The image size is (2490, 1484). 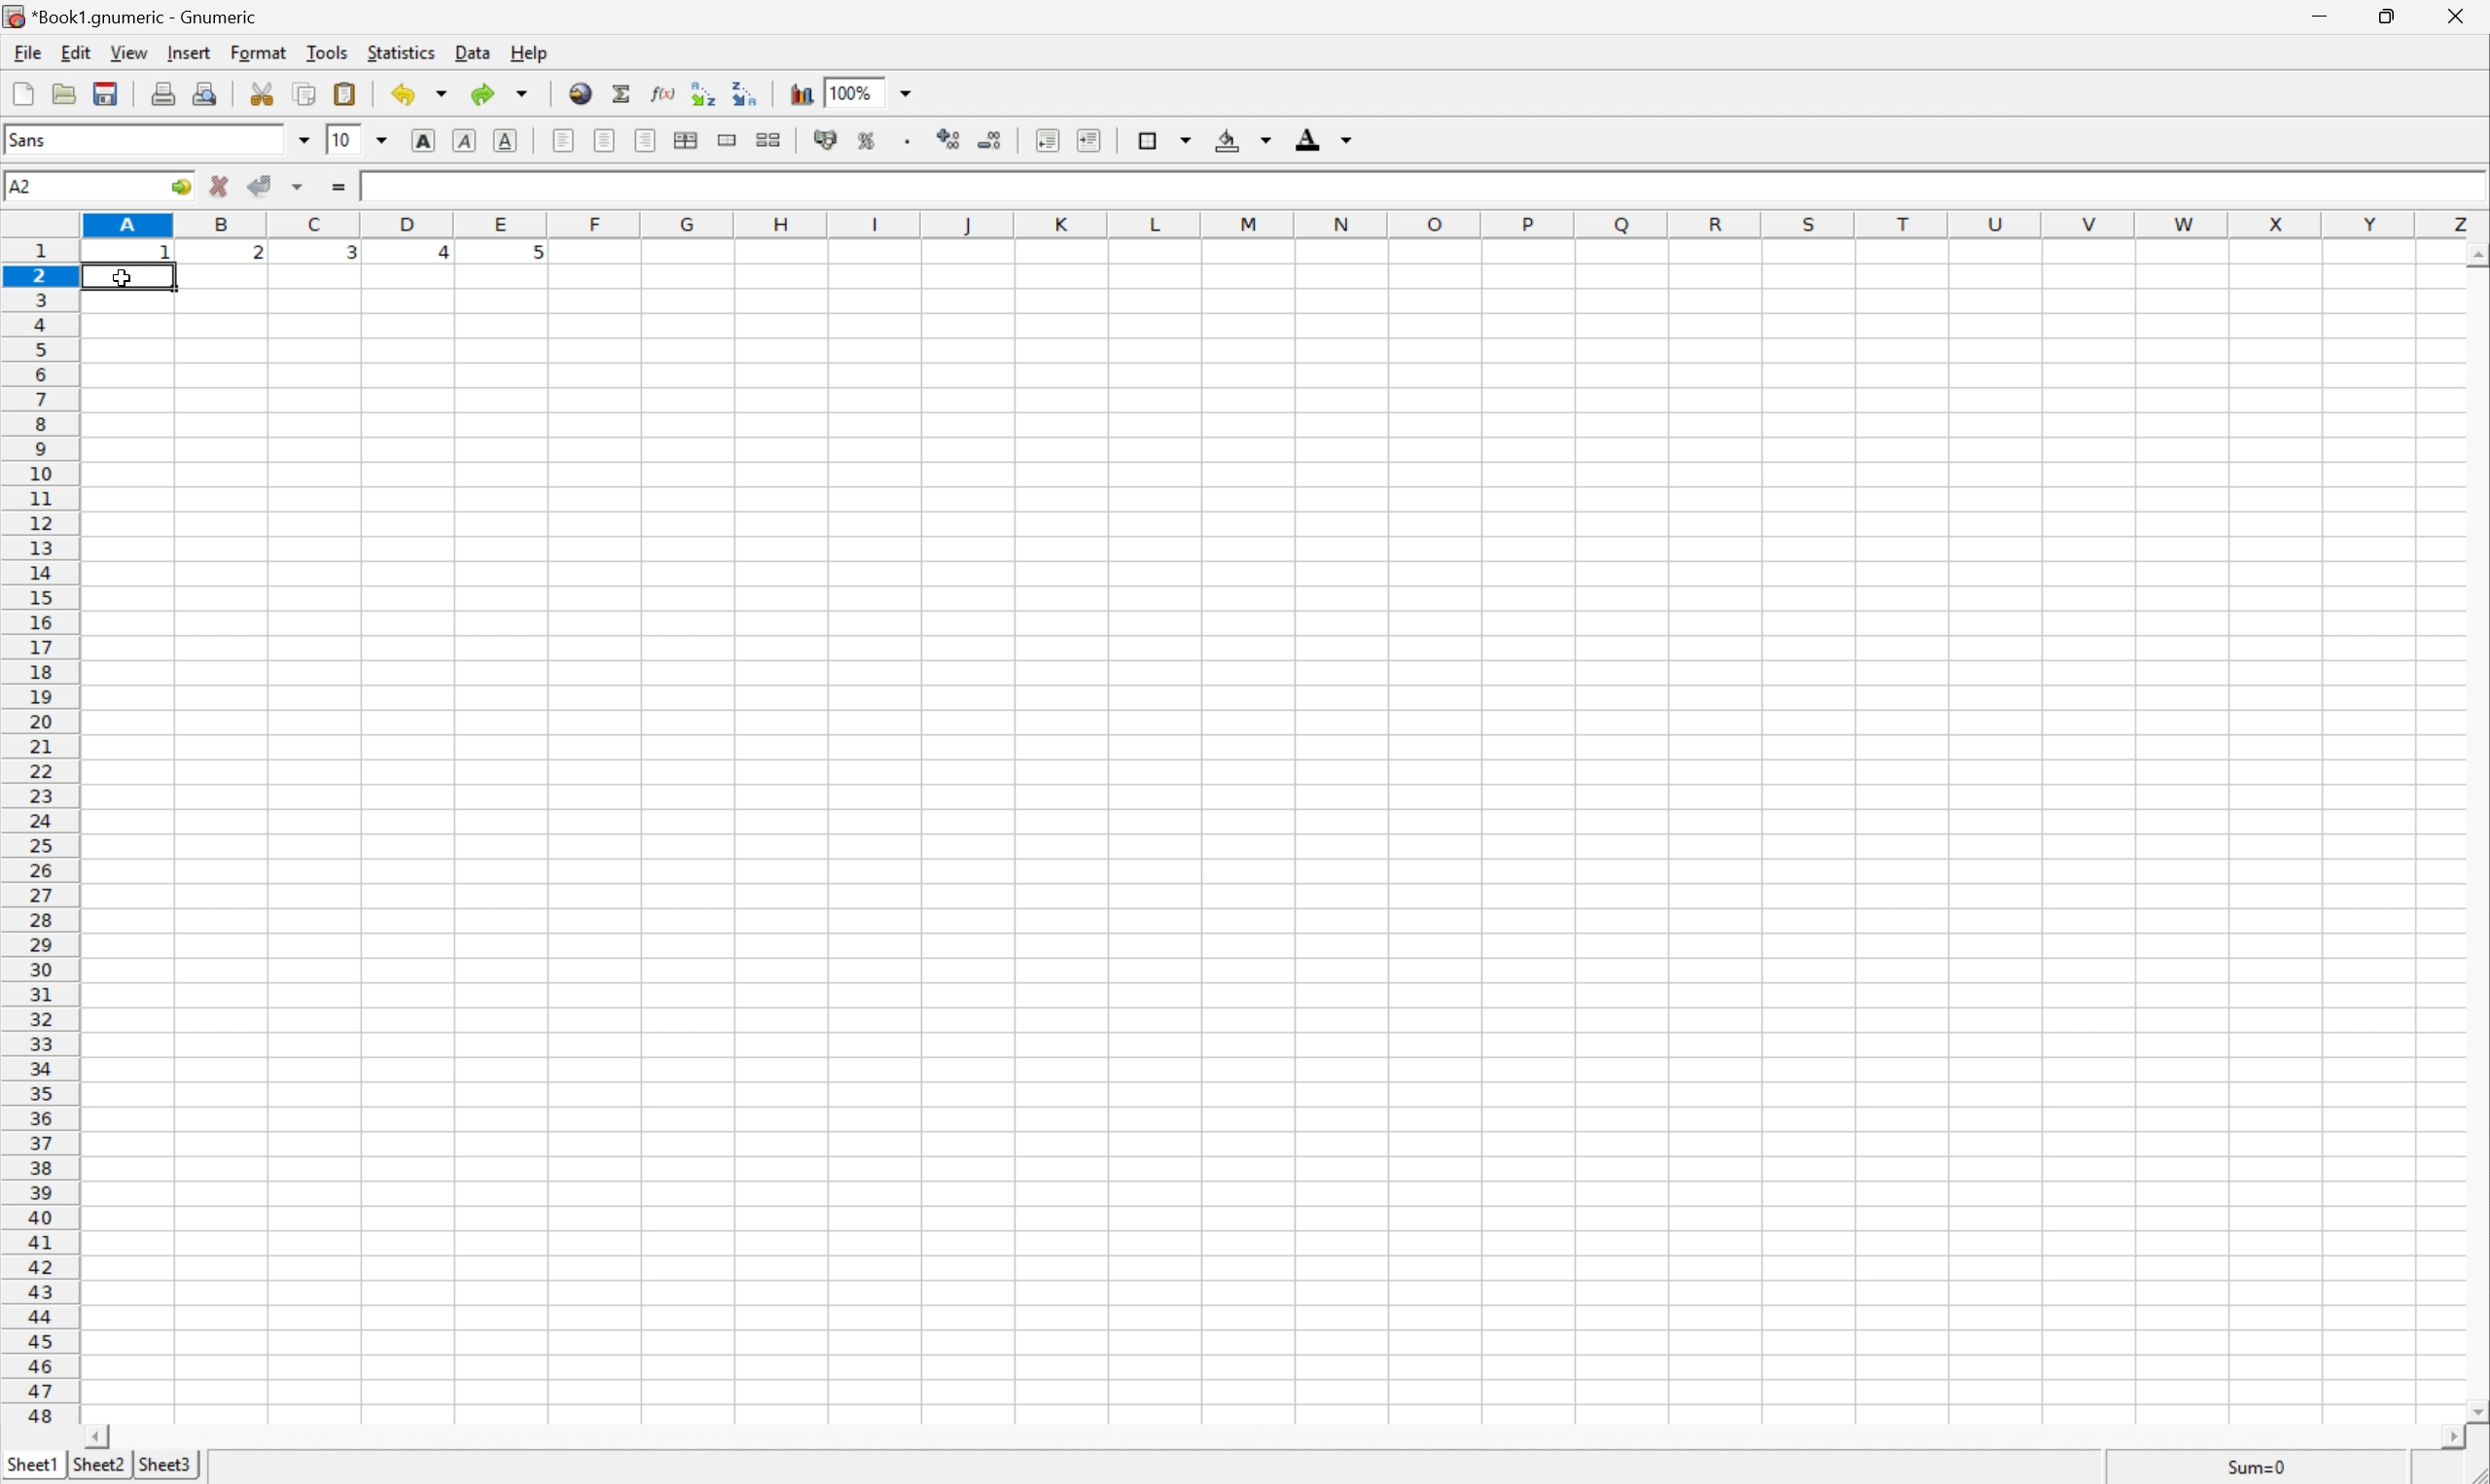 What do you see at coordinates (867, 142) in the screenshot?
I see `format selection as percentage` at bounding box center [867, 142].